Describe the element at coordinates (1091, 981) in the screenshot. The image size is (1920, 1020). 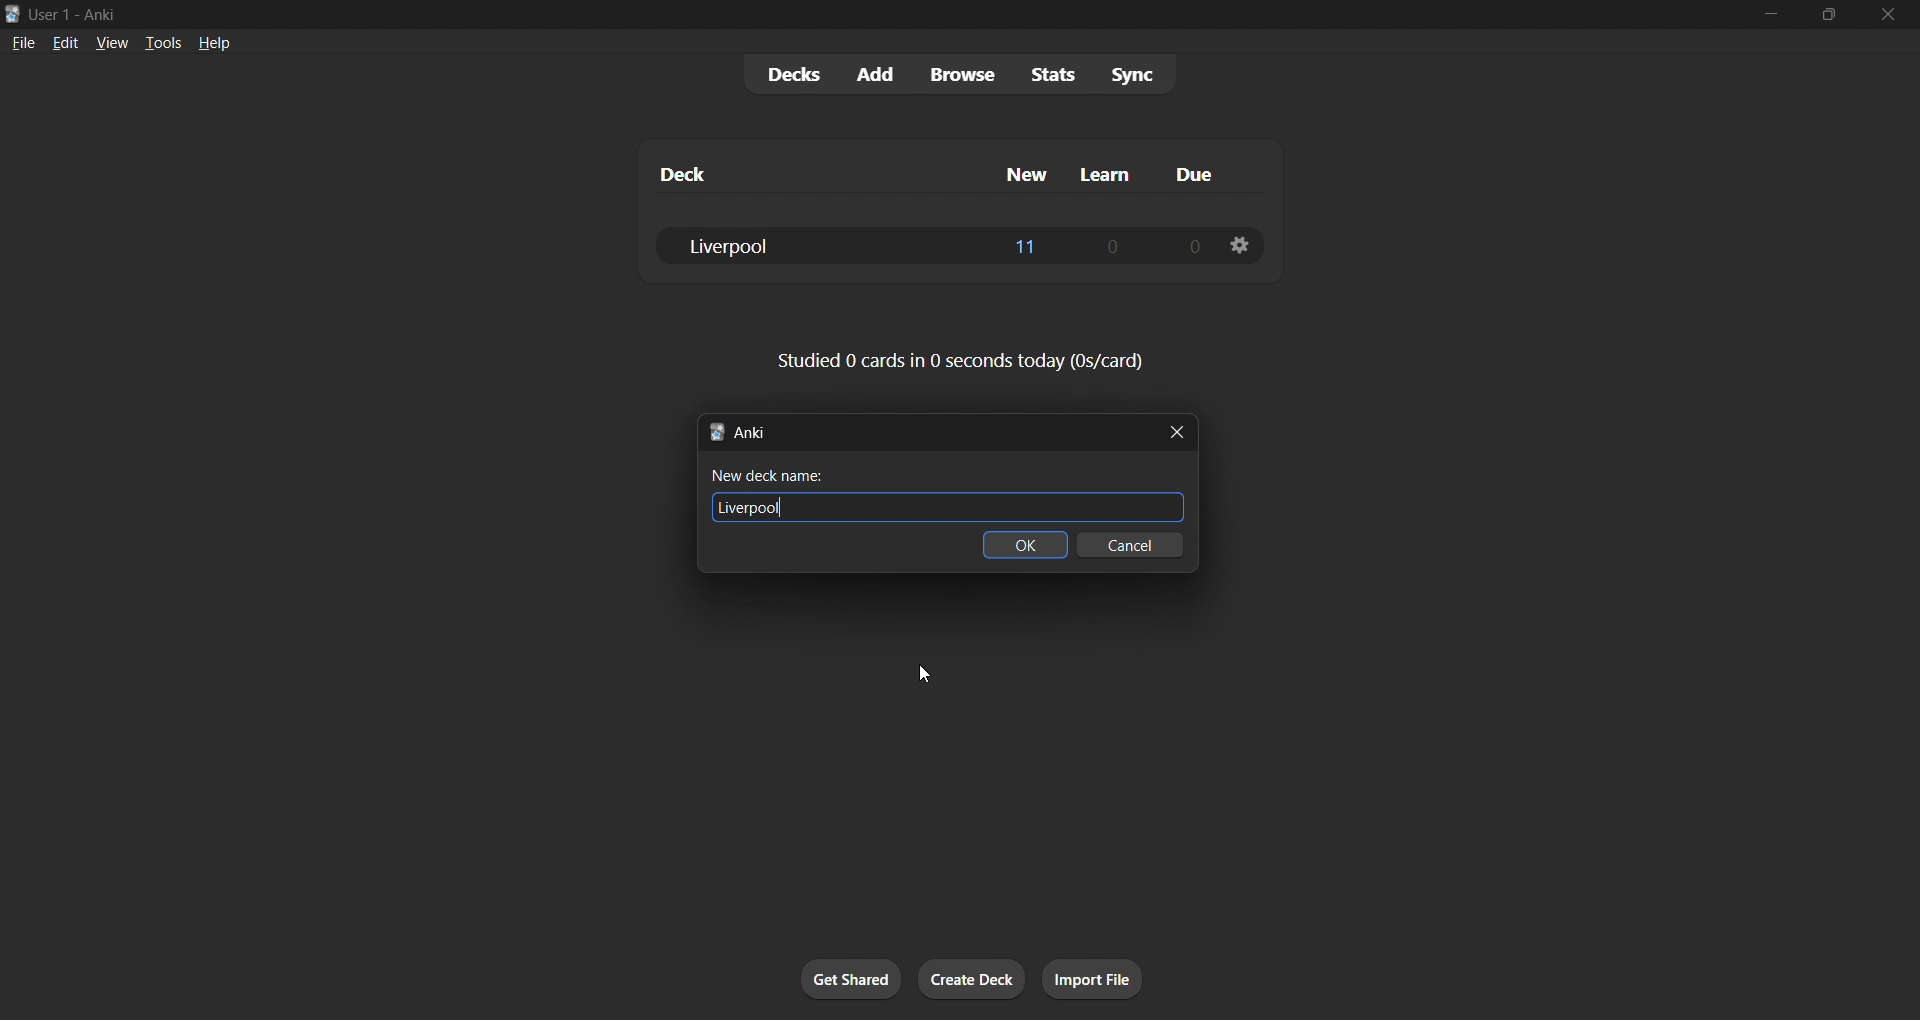
I see `import file` at that location.